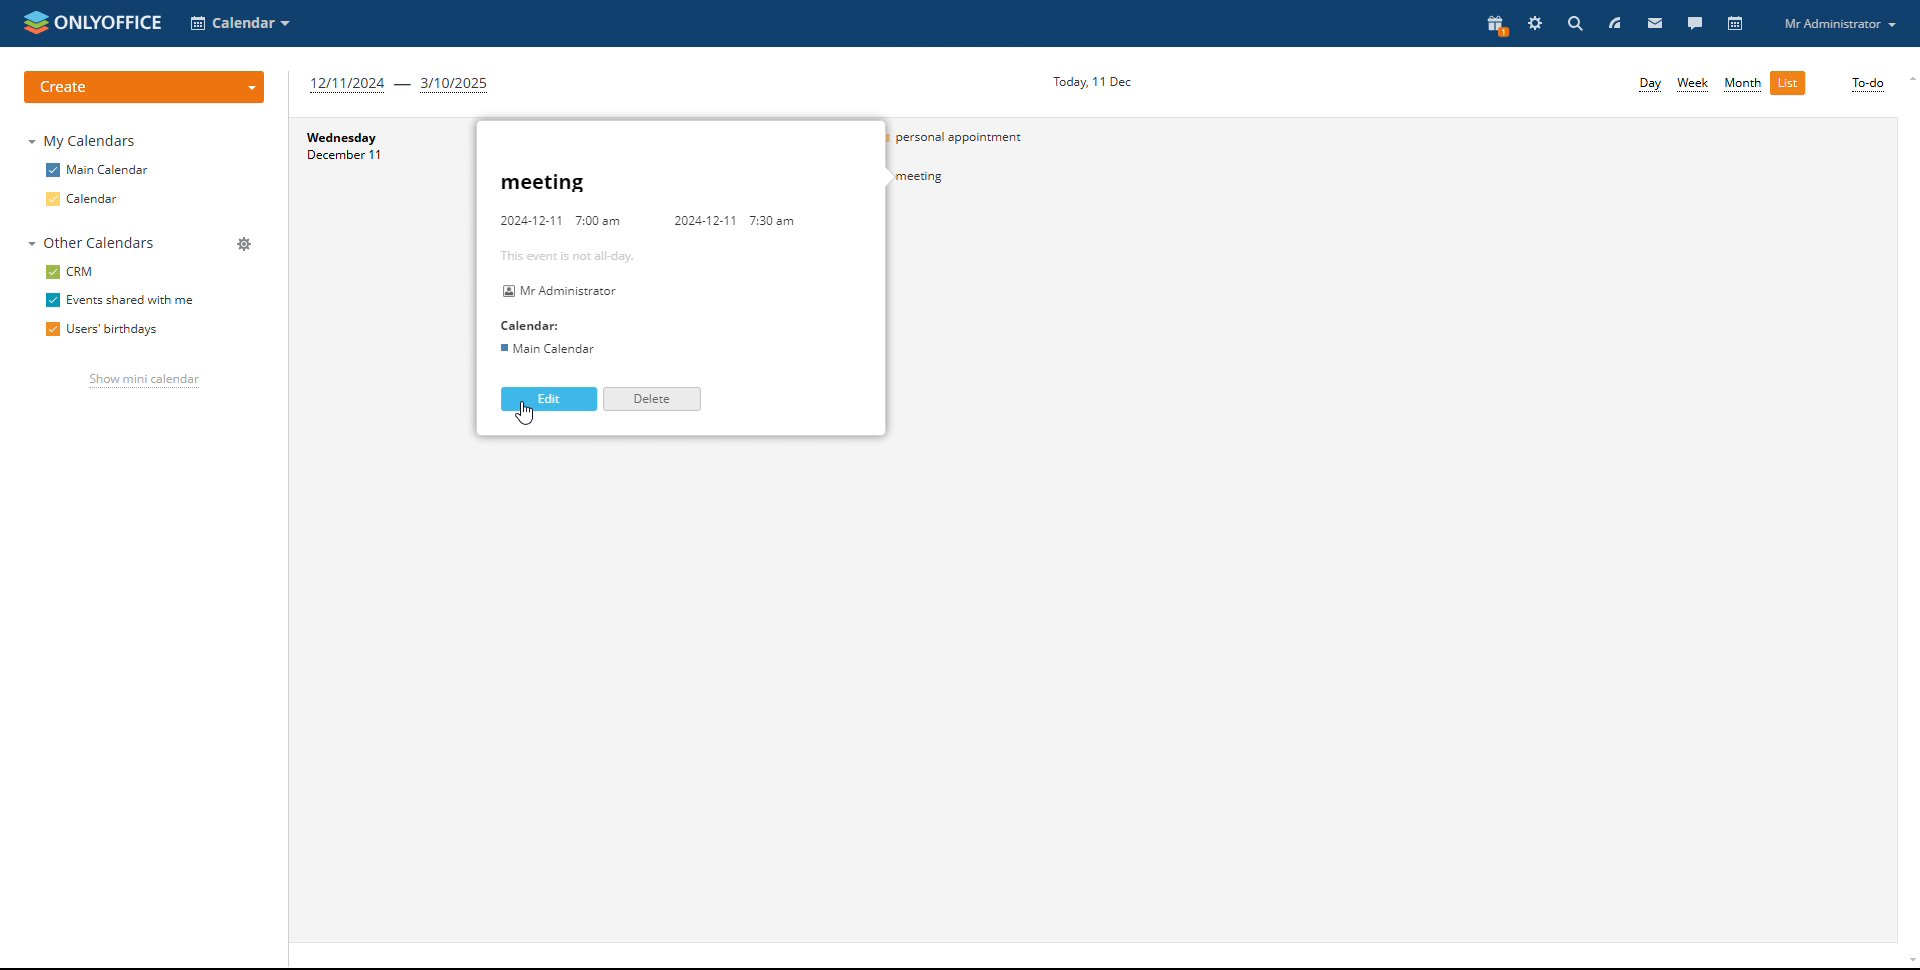 The width and height of the screenshot is (1920, 970). What do you see at coordinates (1651, 85) in the screenshot?
I see `day view` at bounding box center [1651, 85].